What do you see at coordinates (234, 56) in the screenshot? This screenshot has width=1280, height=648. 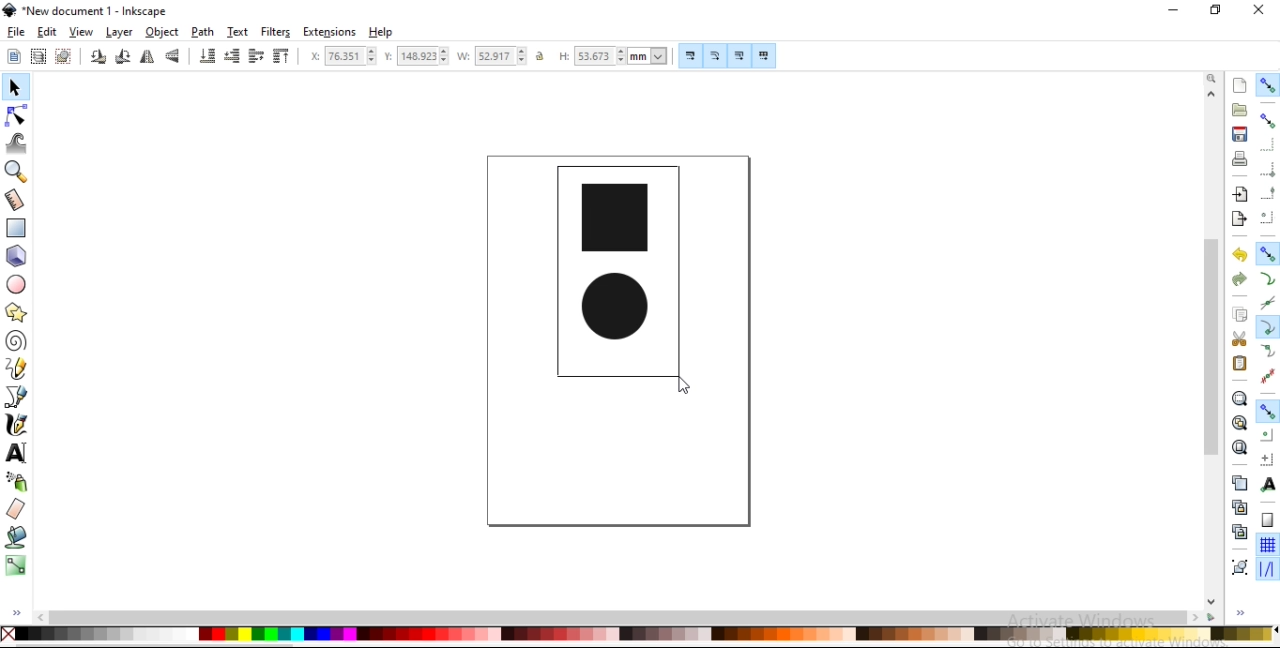 I see `lower selection by  one step` at bounding box center [234, 56].